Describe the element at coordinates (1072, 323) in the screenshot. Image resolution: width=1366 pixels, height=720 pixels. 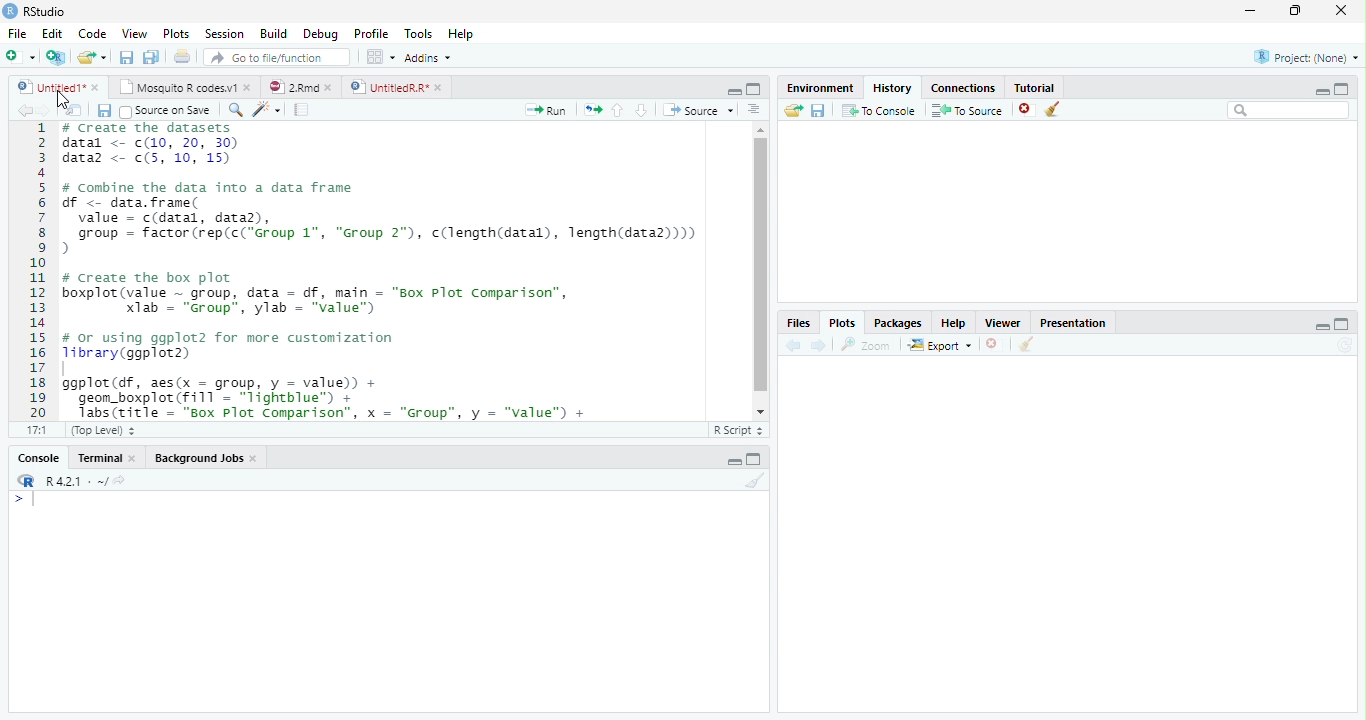
I see `Presentation` at that location.